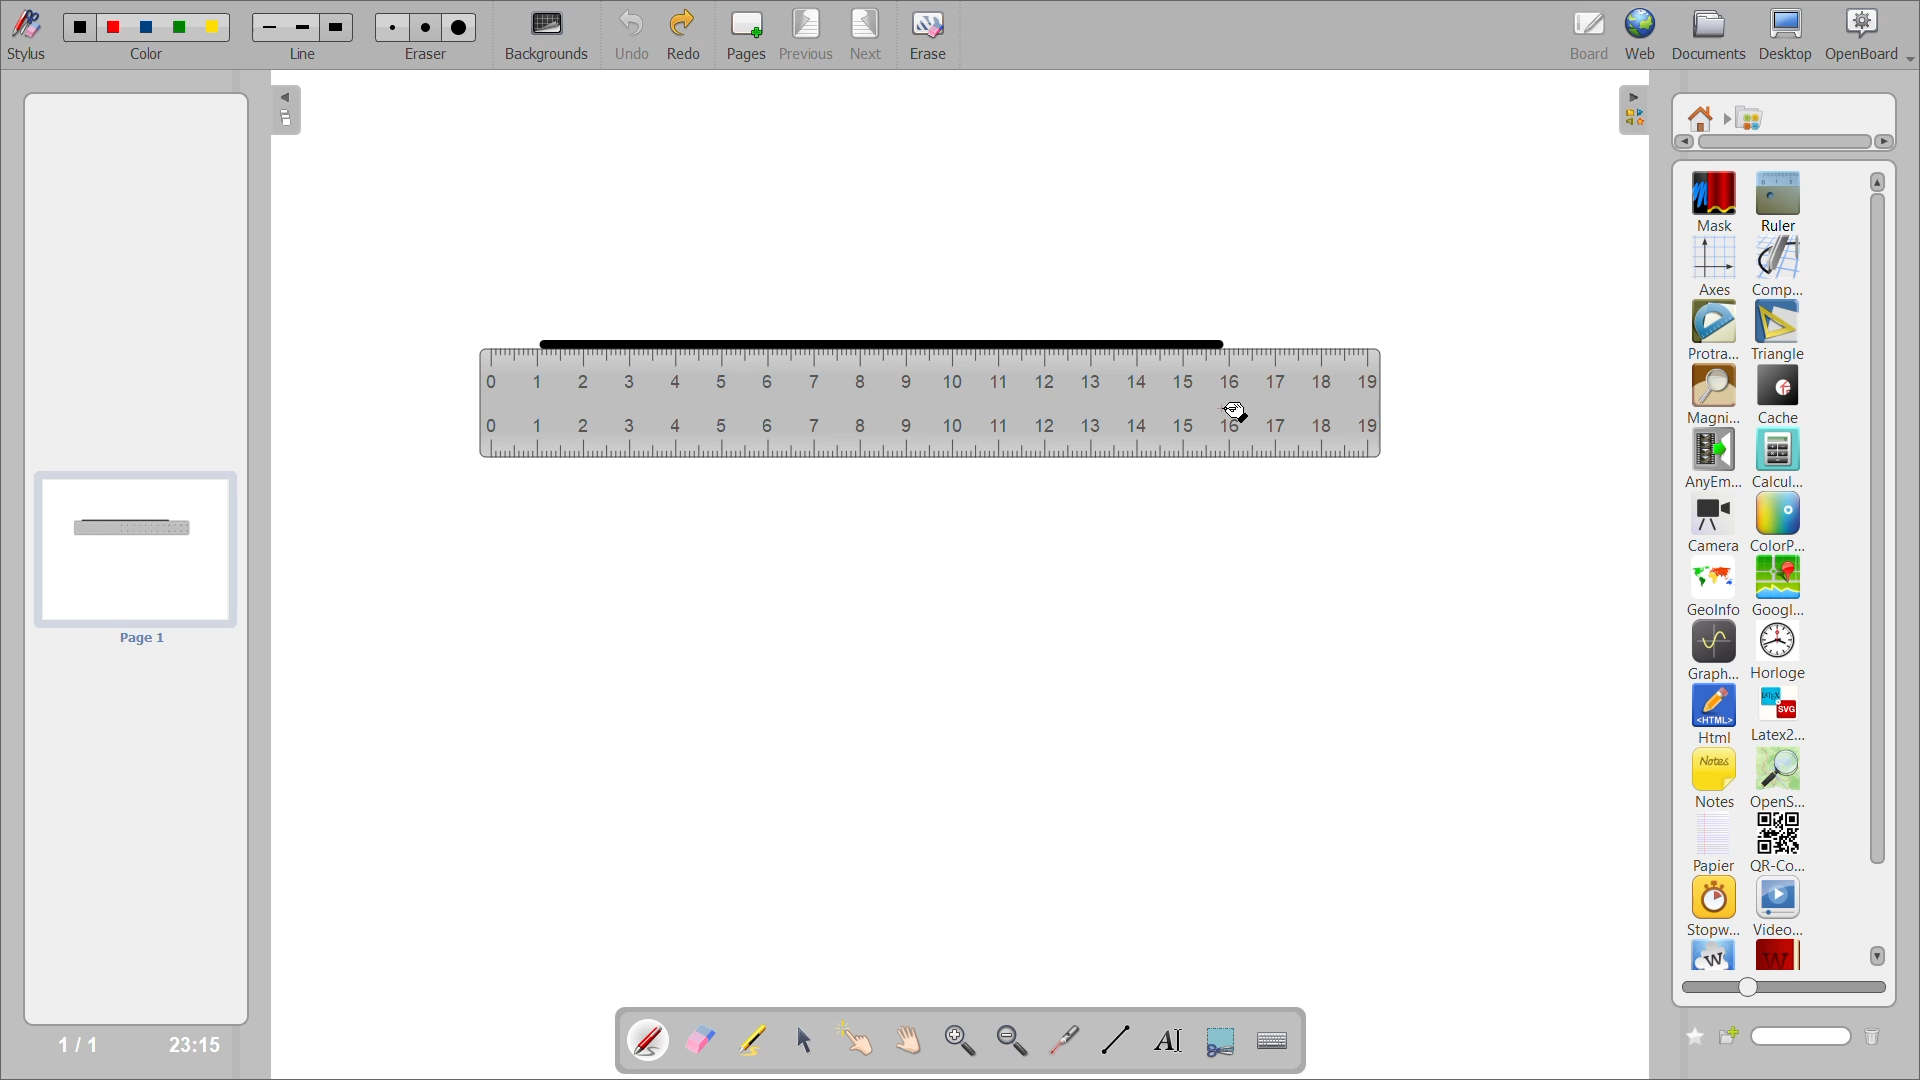 This screenshot has height=1080, width=1920. Describe the element at coordinates (178, 29) in the screenshot. I see `color 4` at that location.